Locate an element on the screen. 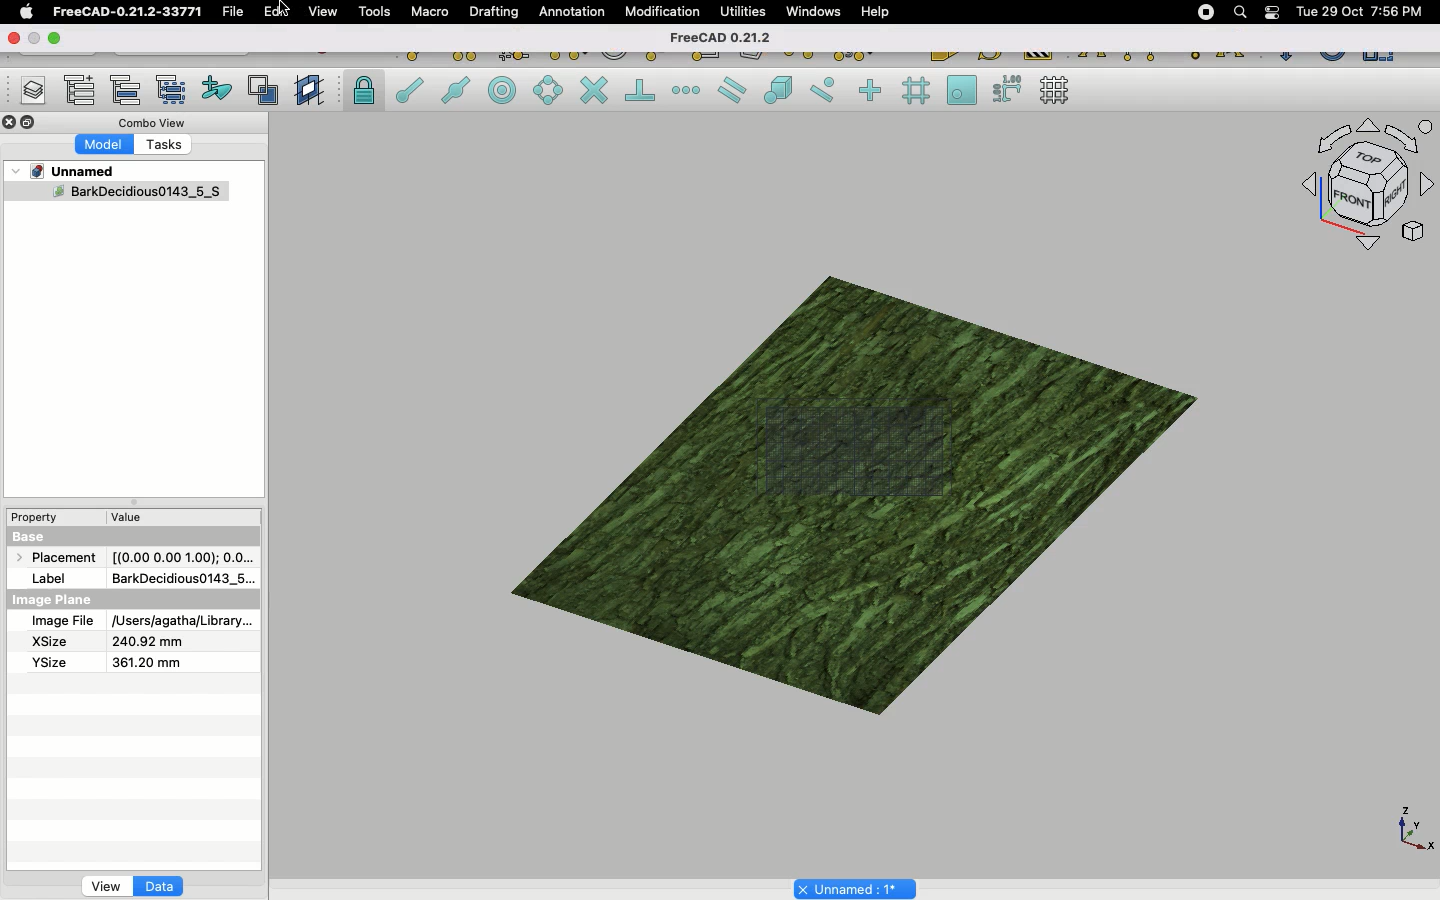  Collapse is located at coordinates (29, 123).